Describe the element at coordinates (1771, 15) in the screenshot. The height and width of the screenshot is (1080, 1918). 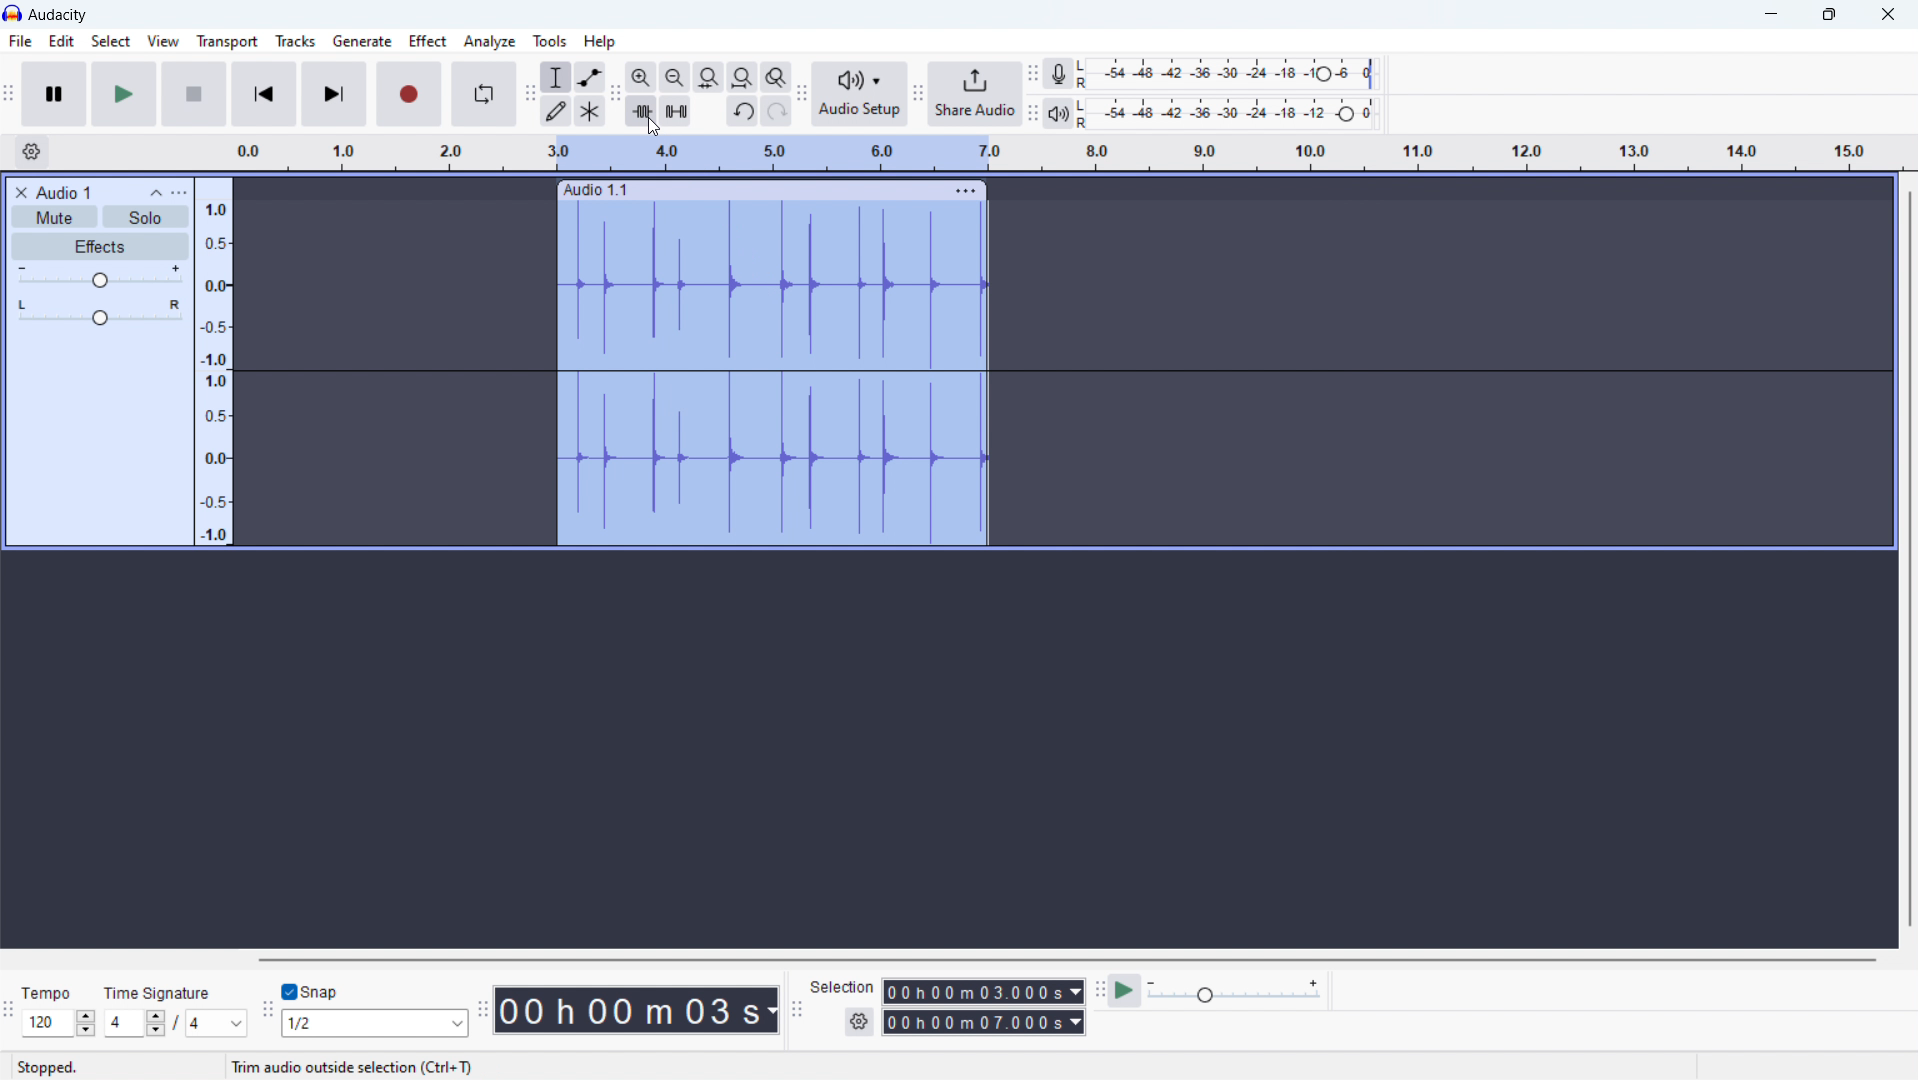
I see `minimize` at that location.